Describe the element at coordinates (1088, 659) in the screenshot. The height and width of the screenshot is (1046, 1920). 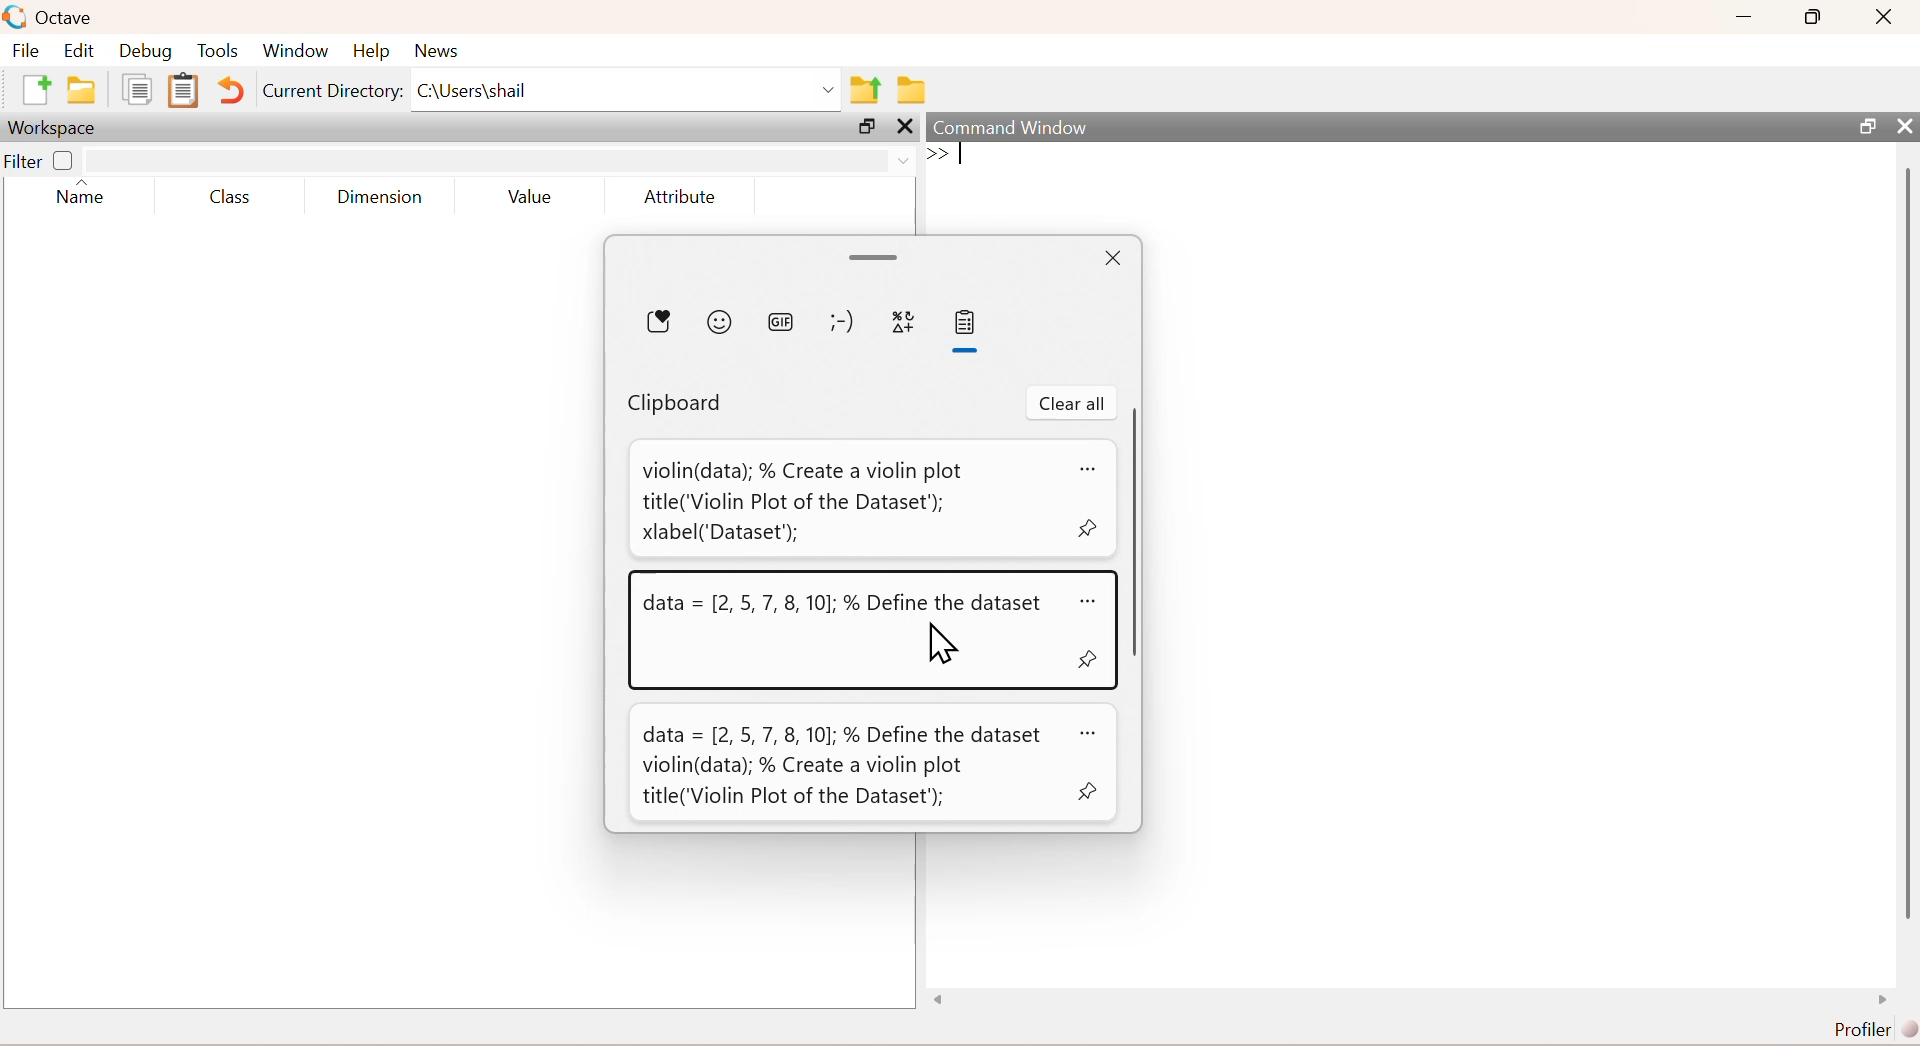
I see `pin` at that location.